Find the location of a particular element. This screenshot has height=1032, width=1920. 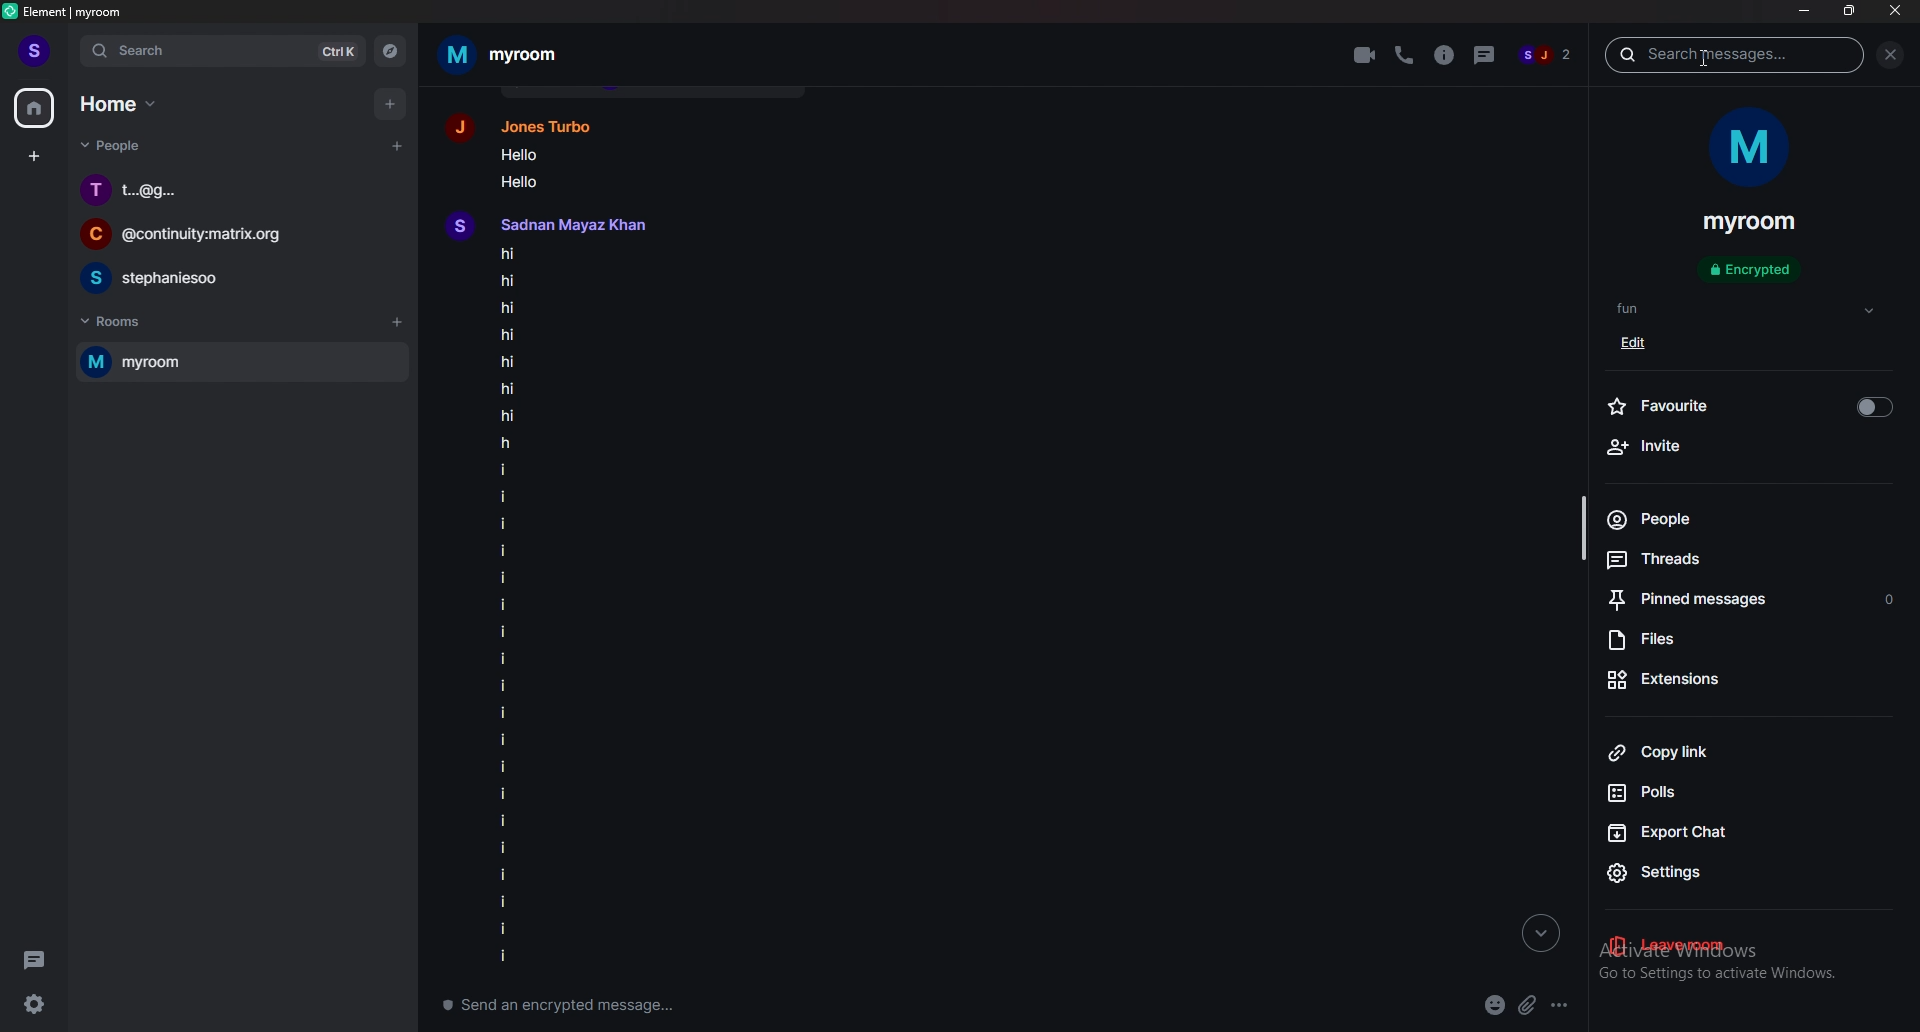

close is located at coordinates (1894, 12).